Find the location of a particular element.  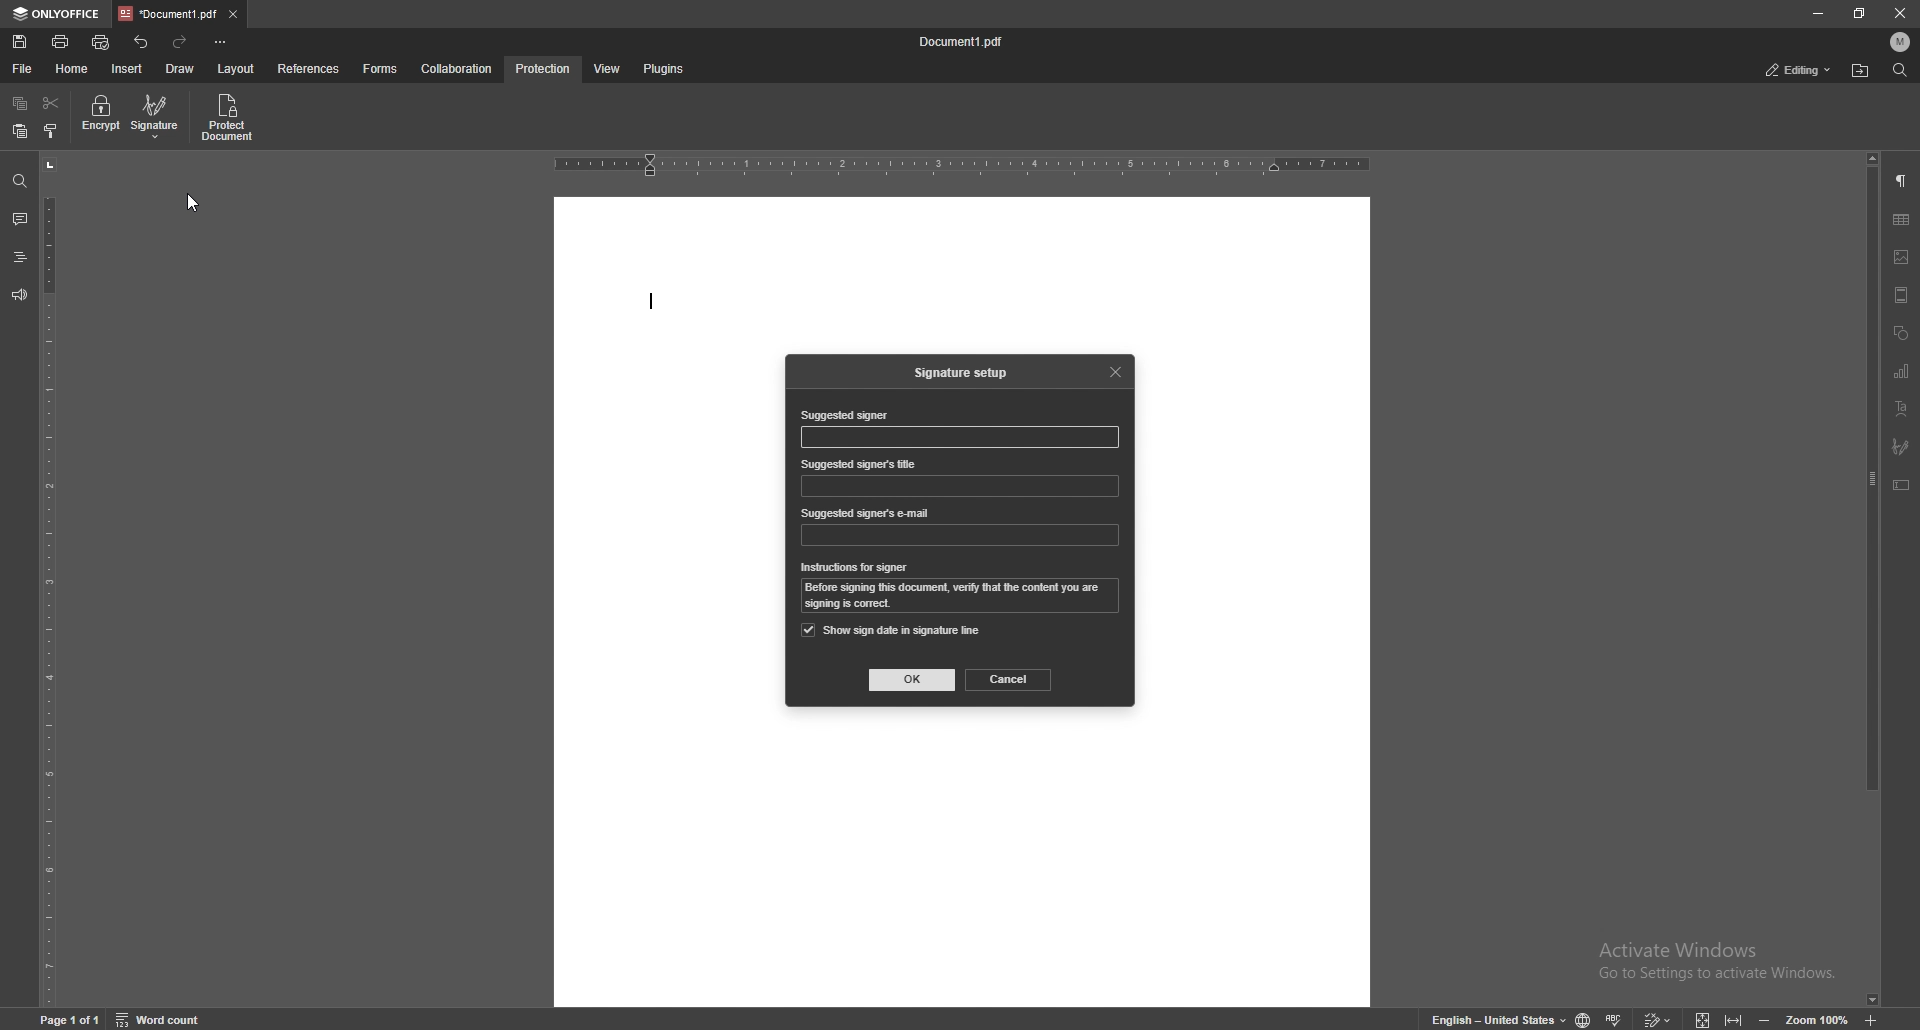

signature setup is located at coordinates (965, 373).